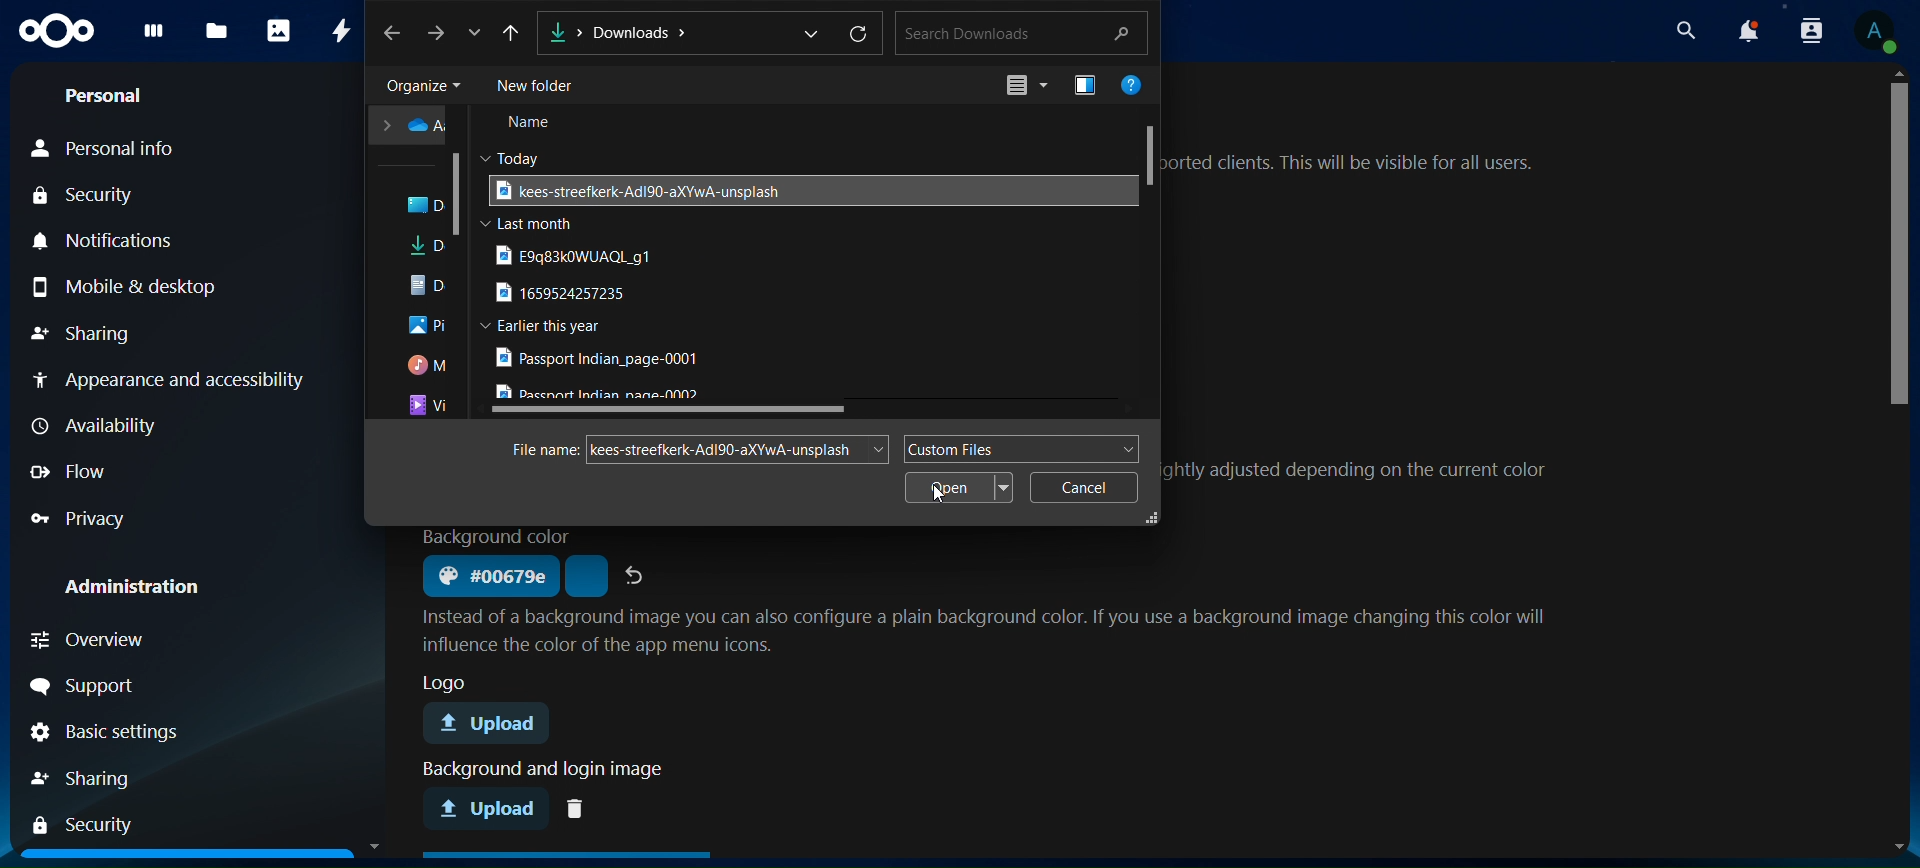 Image resolution: width=1920 pixels, height=868 pixels. Describe the element at coordinates (98, 777) in the screenshot. I see `sharing` at that location.